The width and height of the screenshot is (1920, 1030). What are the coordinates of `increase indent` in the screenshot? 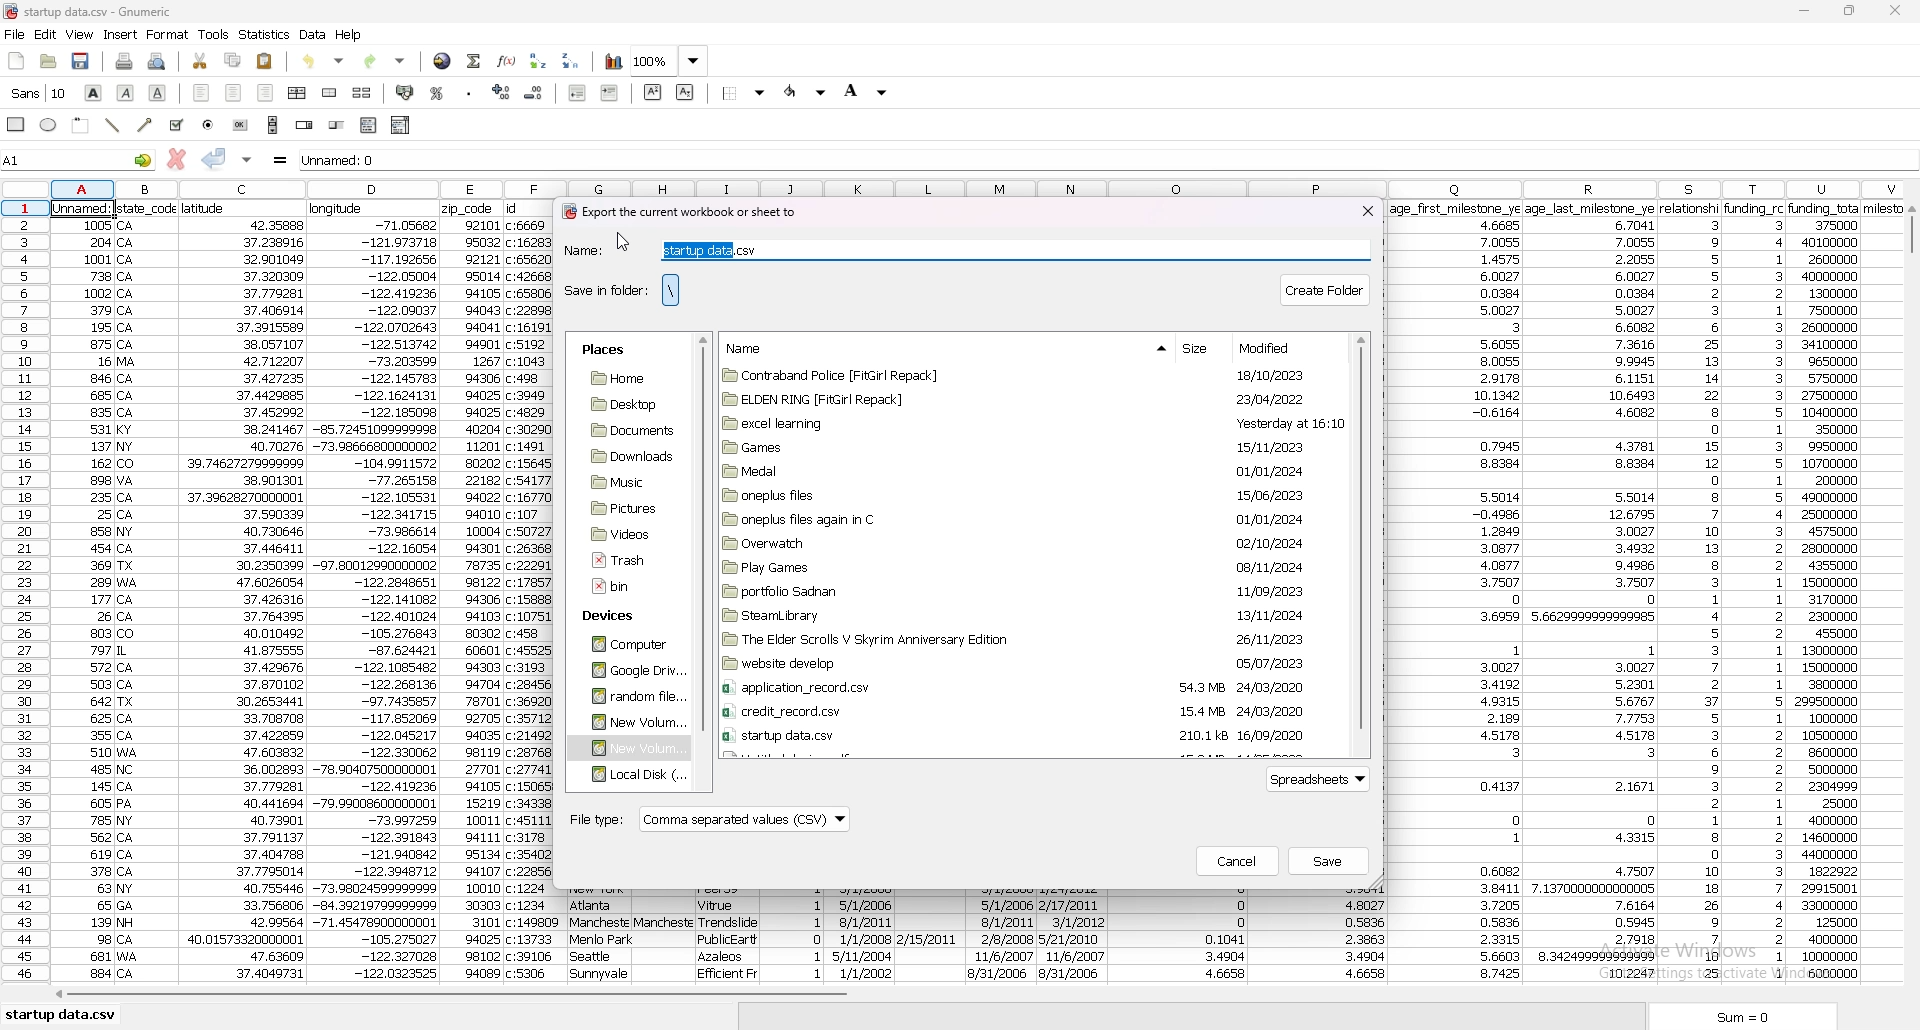 It's located at (610, 92).